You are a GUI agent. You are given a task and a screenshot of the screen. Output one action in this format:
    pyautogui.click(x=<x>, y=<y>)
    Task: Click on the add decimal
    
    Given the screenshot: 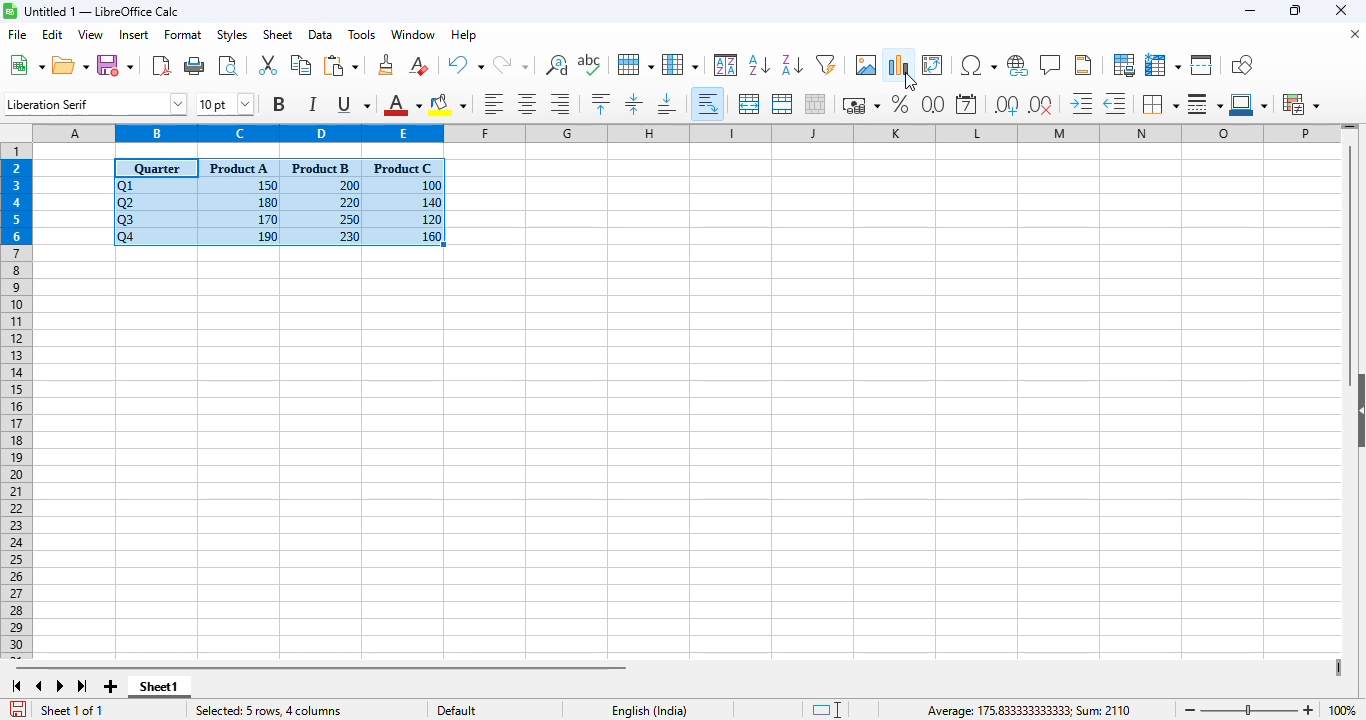 What is the action you would take?
    pyautogui.click(x=1007, y=105)
    